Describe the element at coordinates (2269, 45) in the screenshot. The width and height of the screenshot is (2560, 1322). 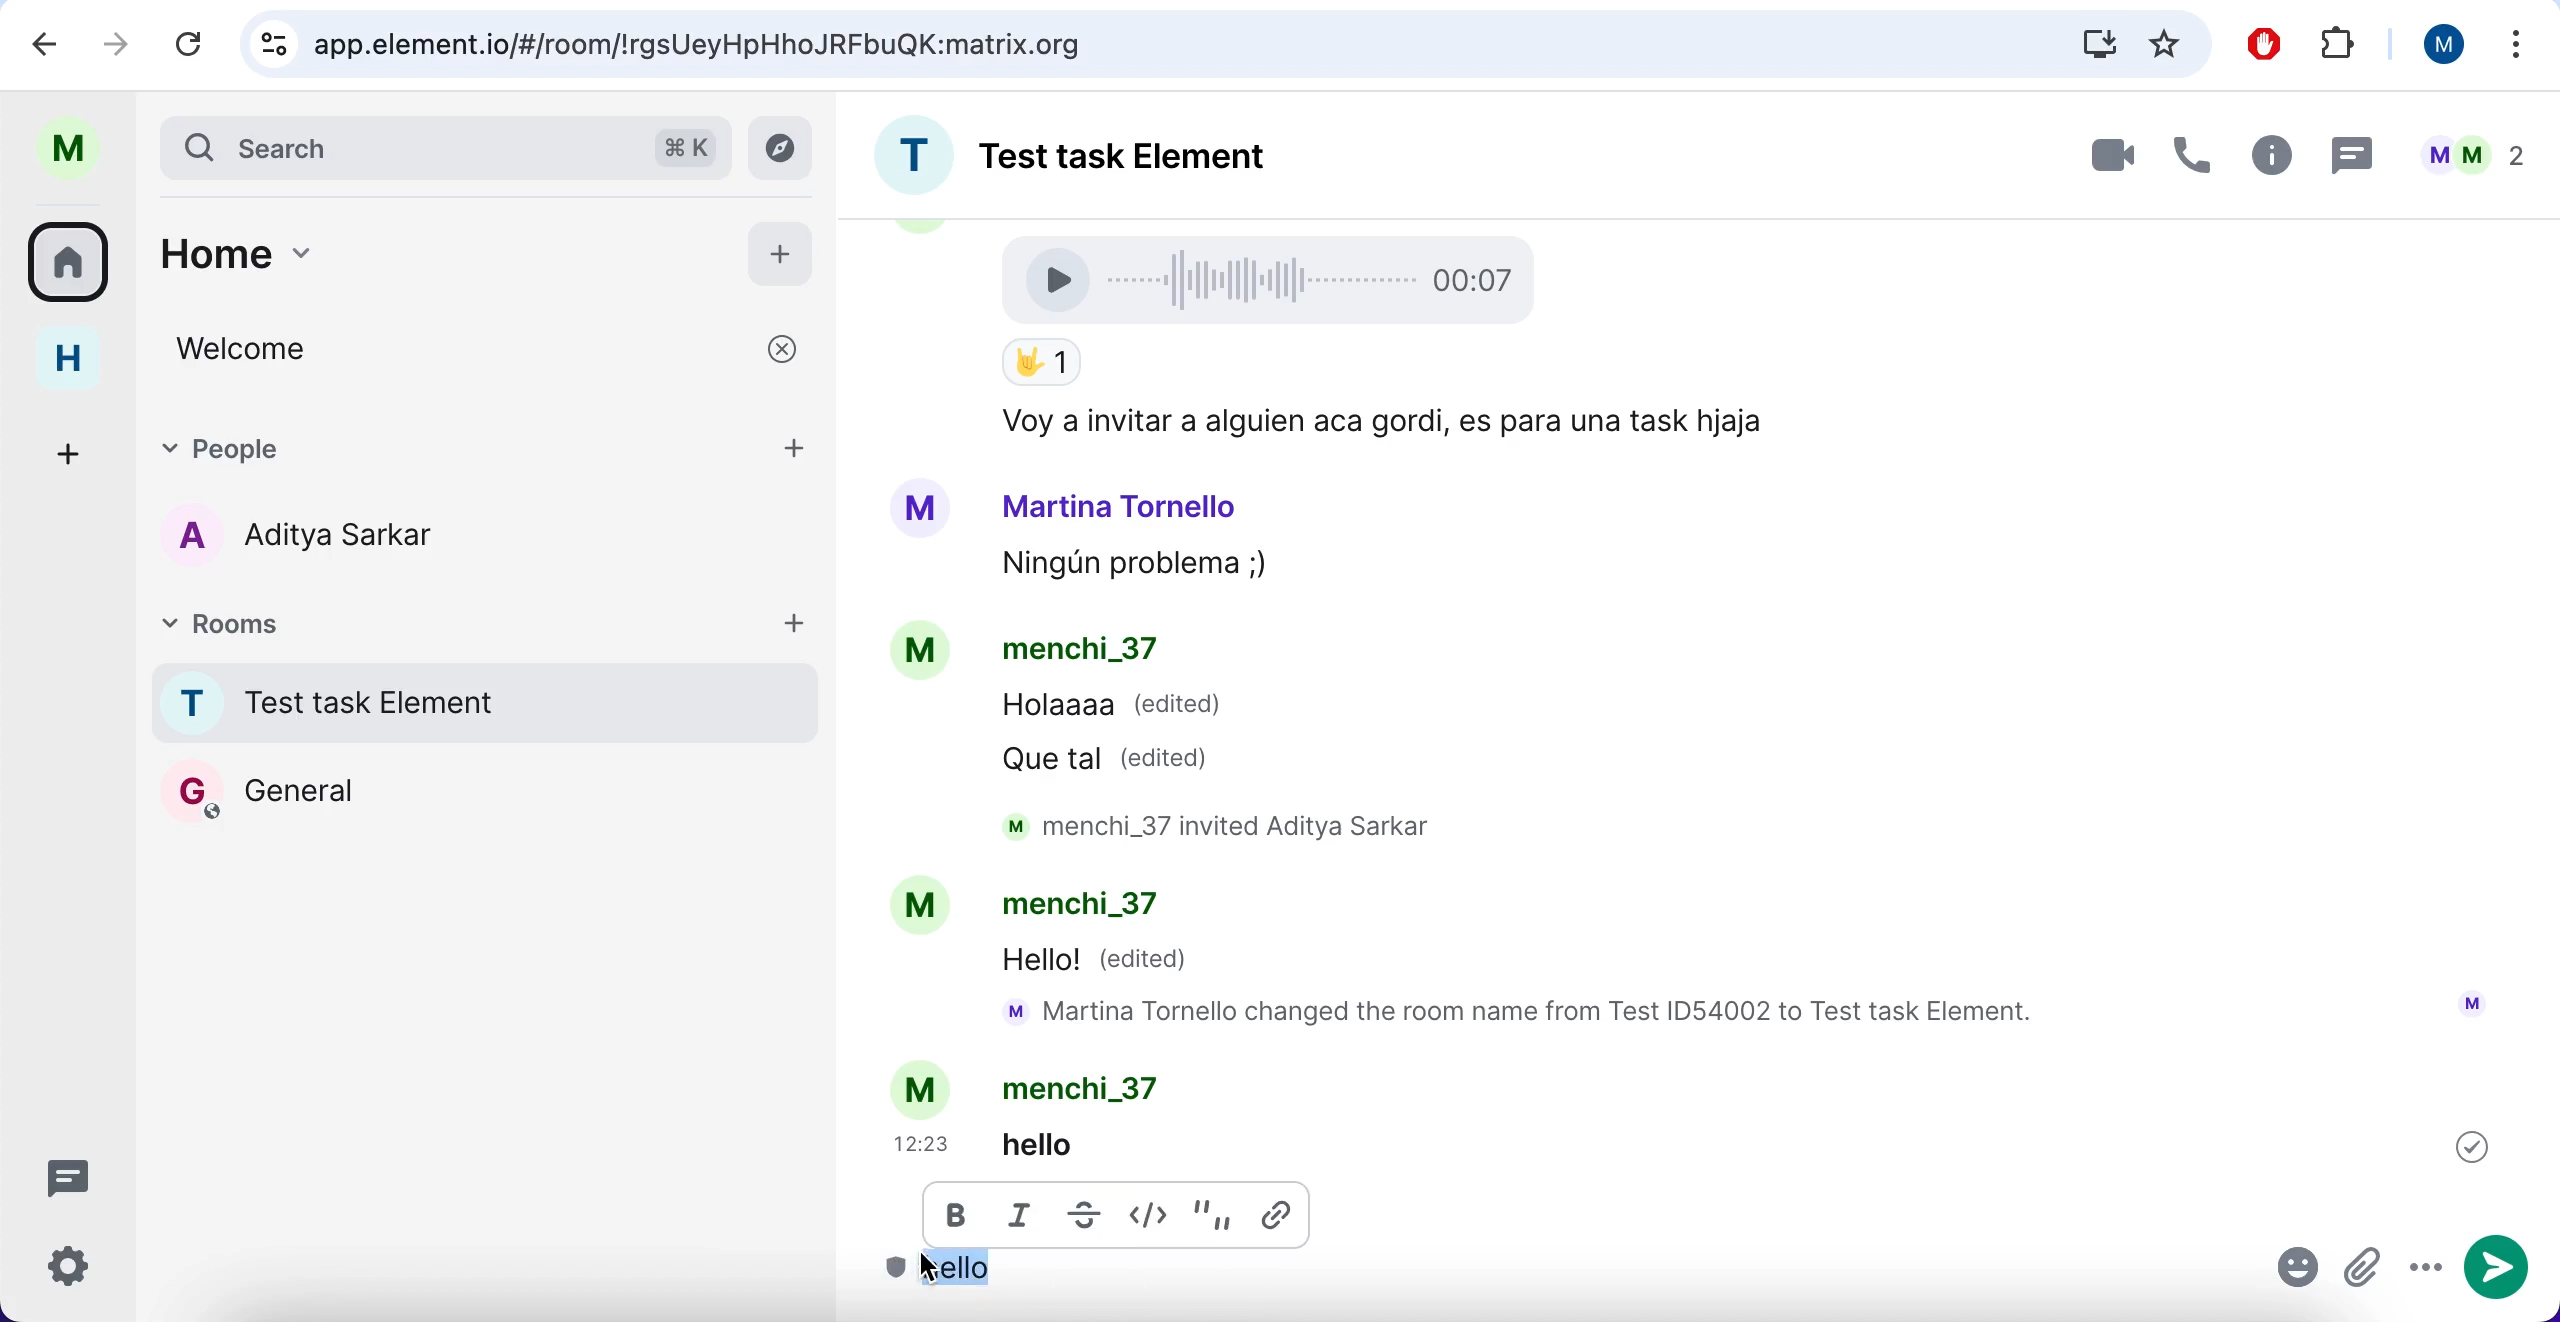
I see `ad block` at that location.